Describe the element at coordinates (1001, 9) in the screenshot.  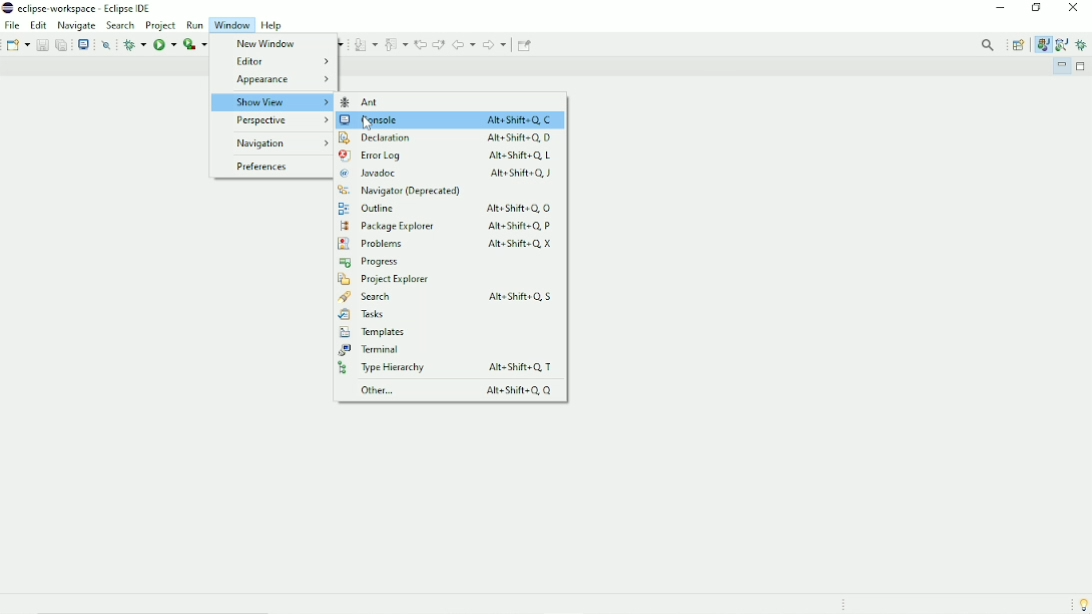
I see `Minimize` at that location.